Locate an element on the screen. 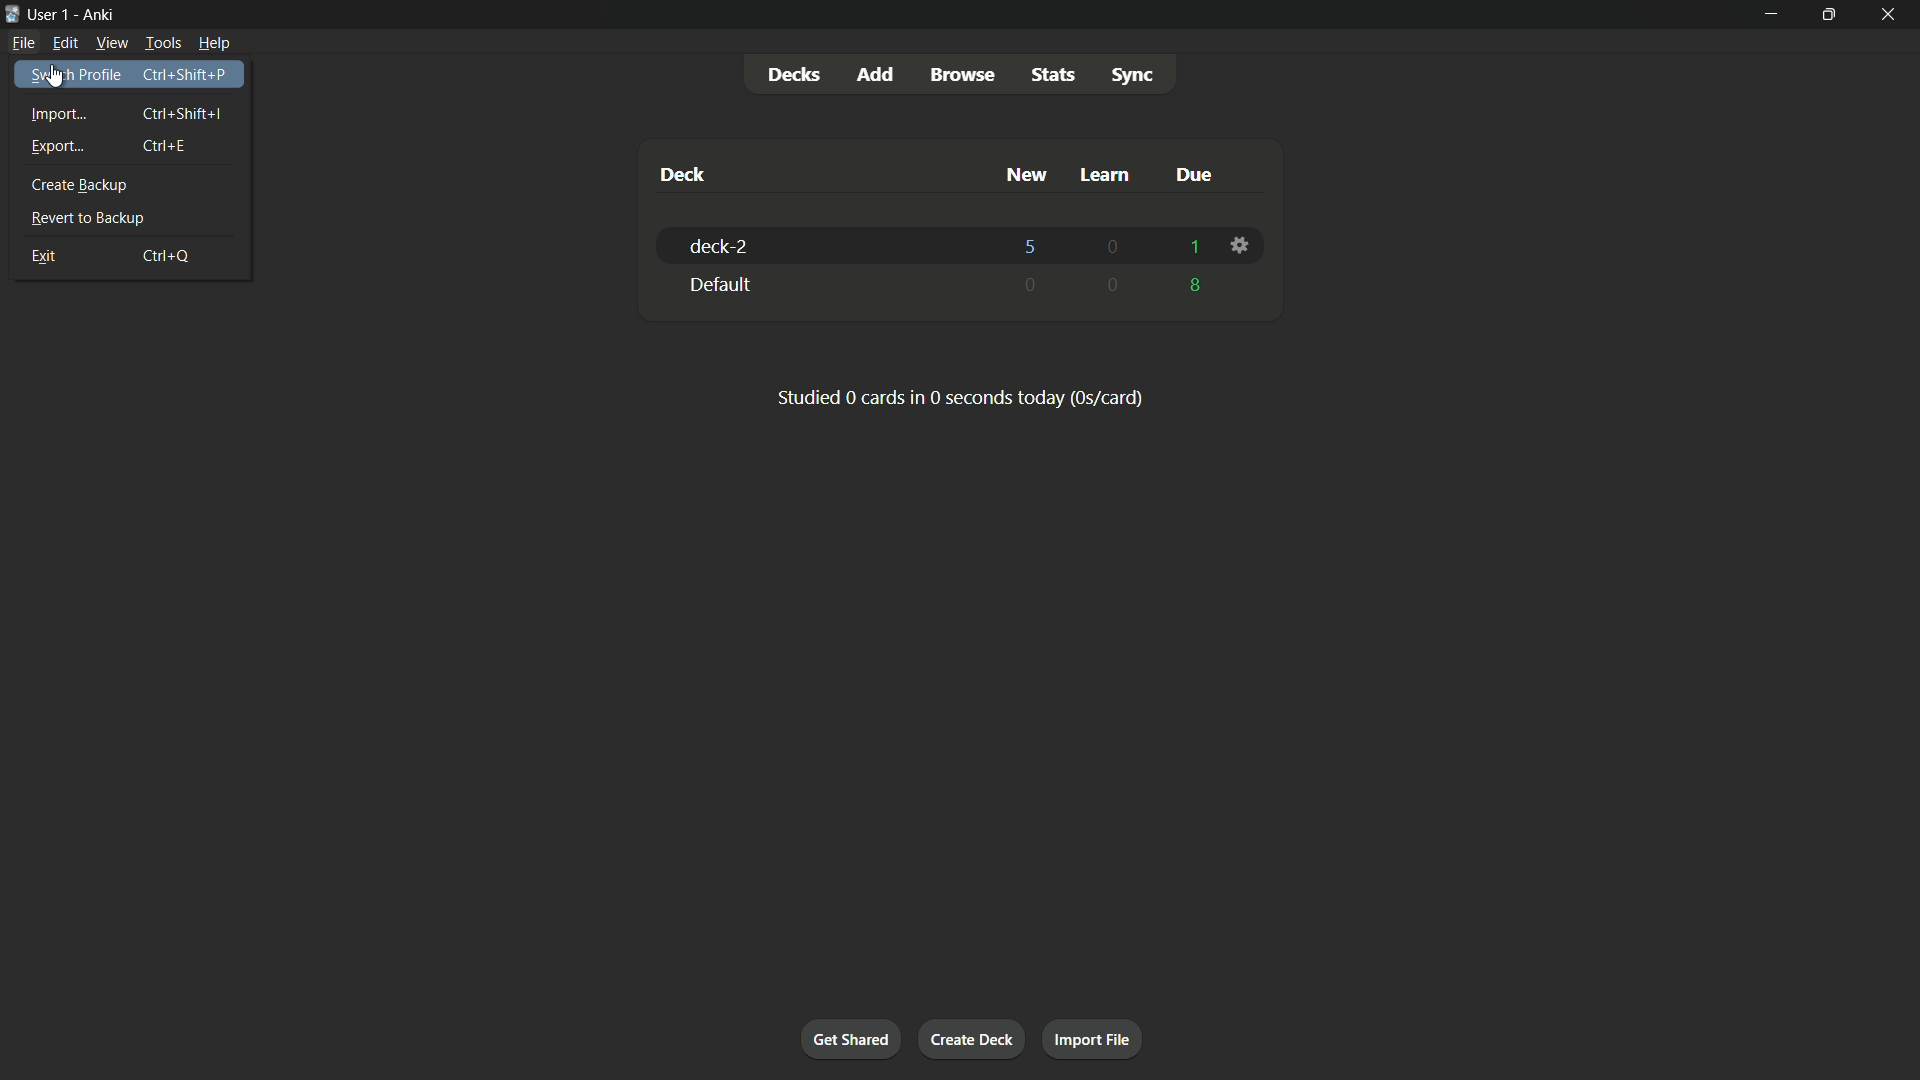 The image size is (1920, 1080). Settings is located at coordinates (1243, 245).